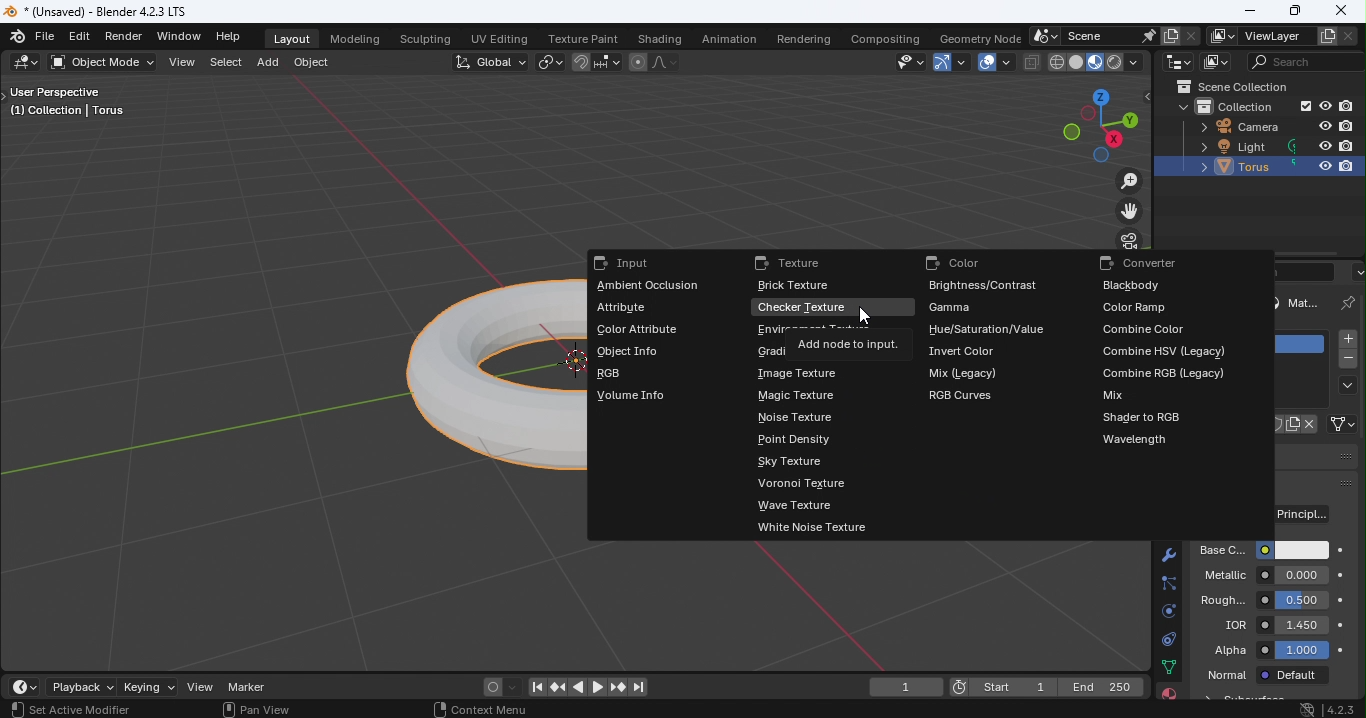 The image size is (1366, 718). I want to click on Disable in renders, so click(1346, 168).